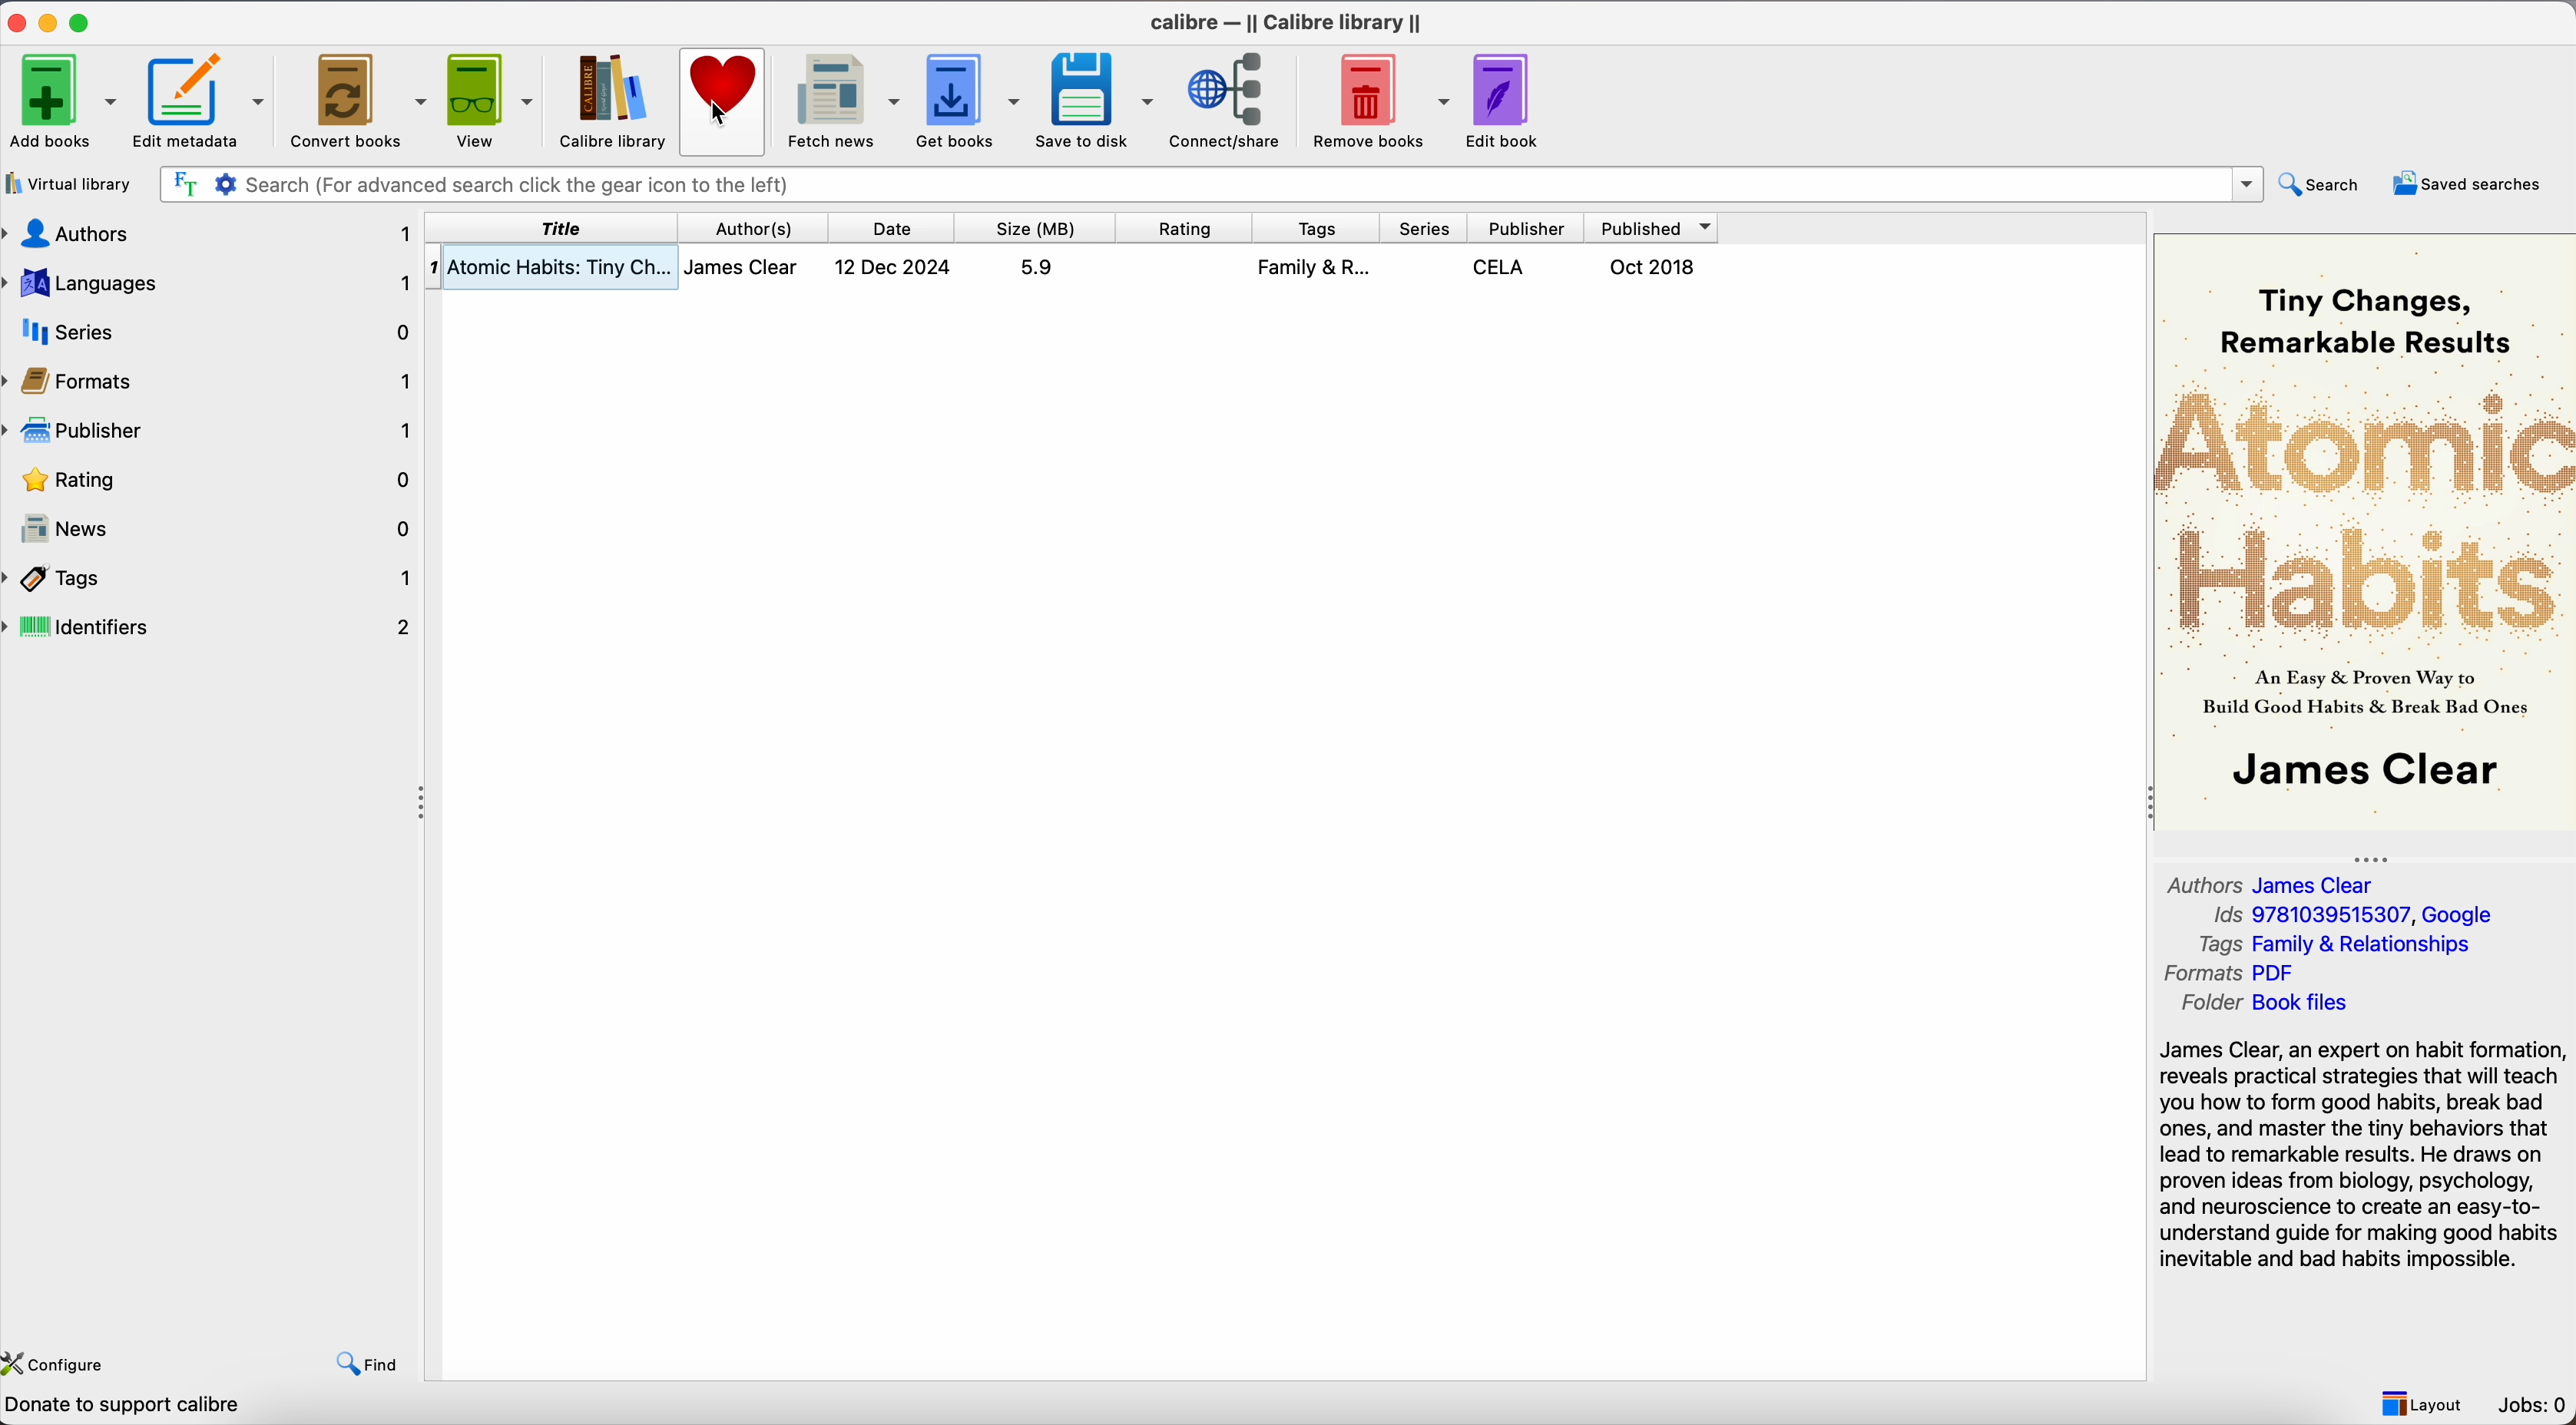  I want to click on news, so click(214, 527).